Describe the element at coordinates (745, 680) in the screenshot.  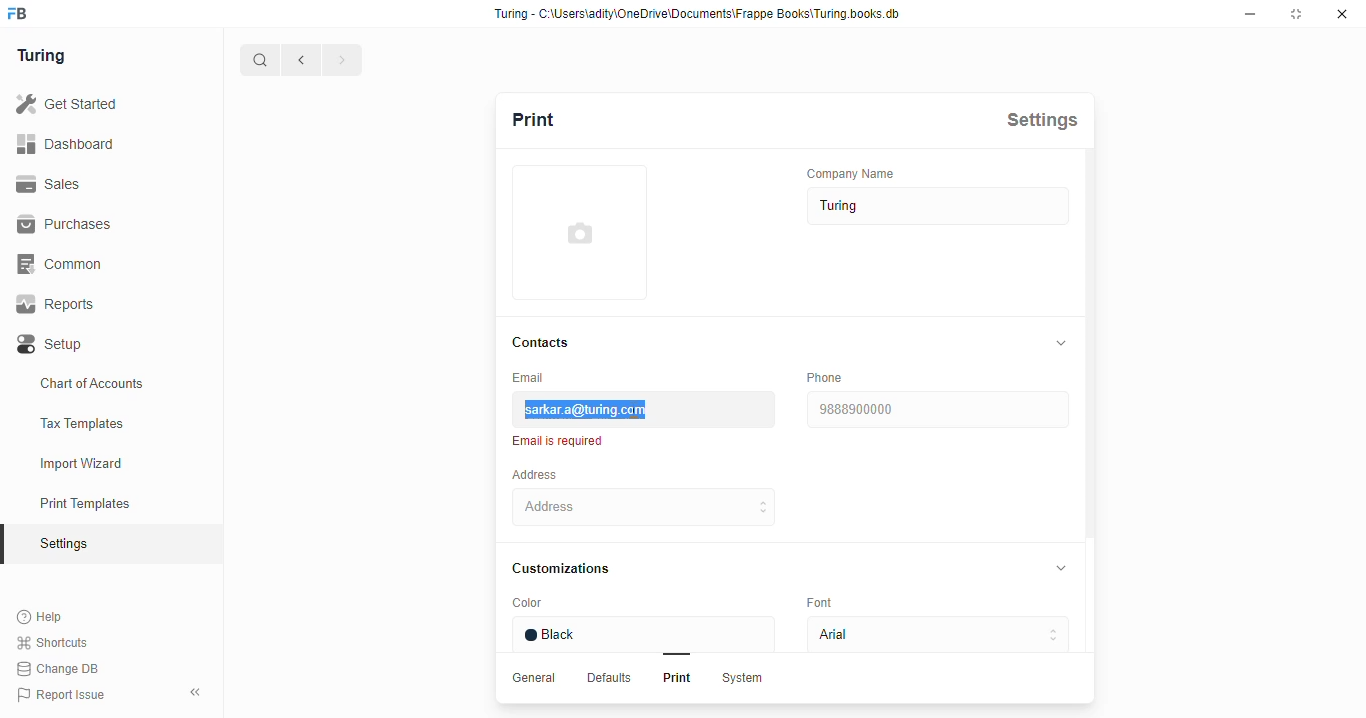
I see `System` at that location.